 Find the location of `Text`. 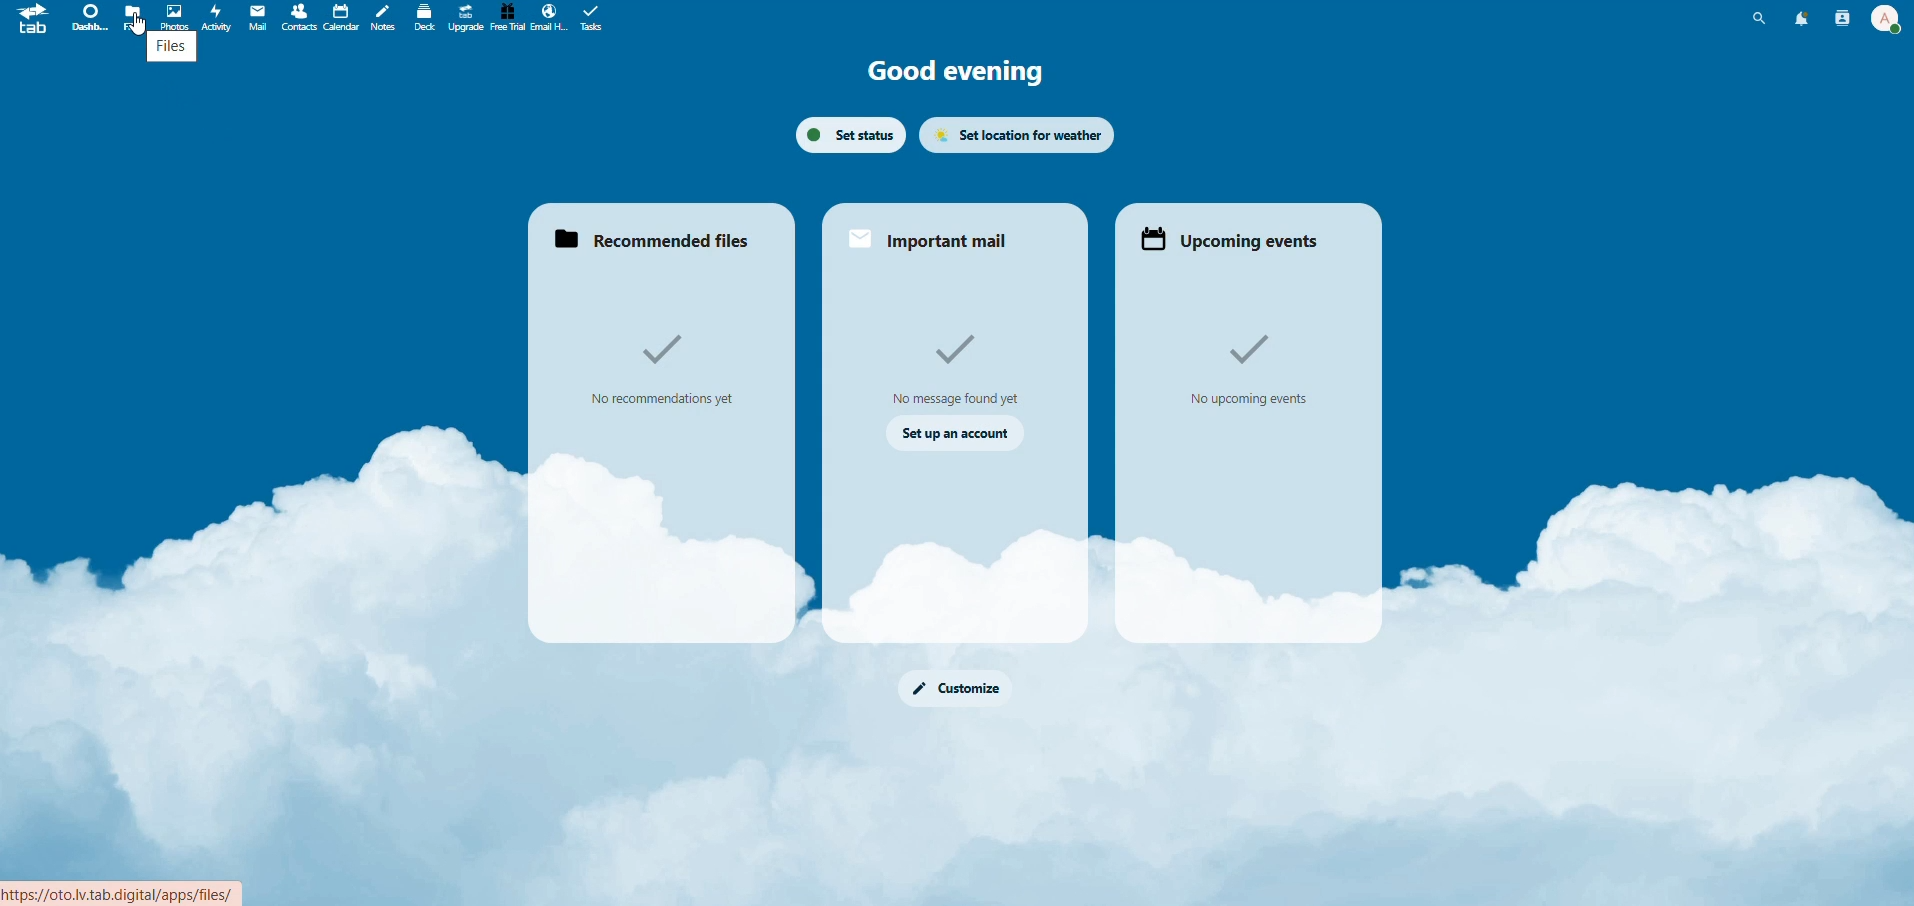

Text is located at coordinates (956, 76).